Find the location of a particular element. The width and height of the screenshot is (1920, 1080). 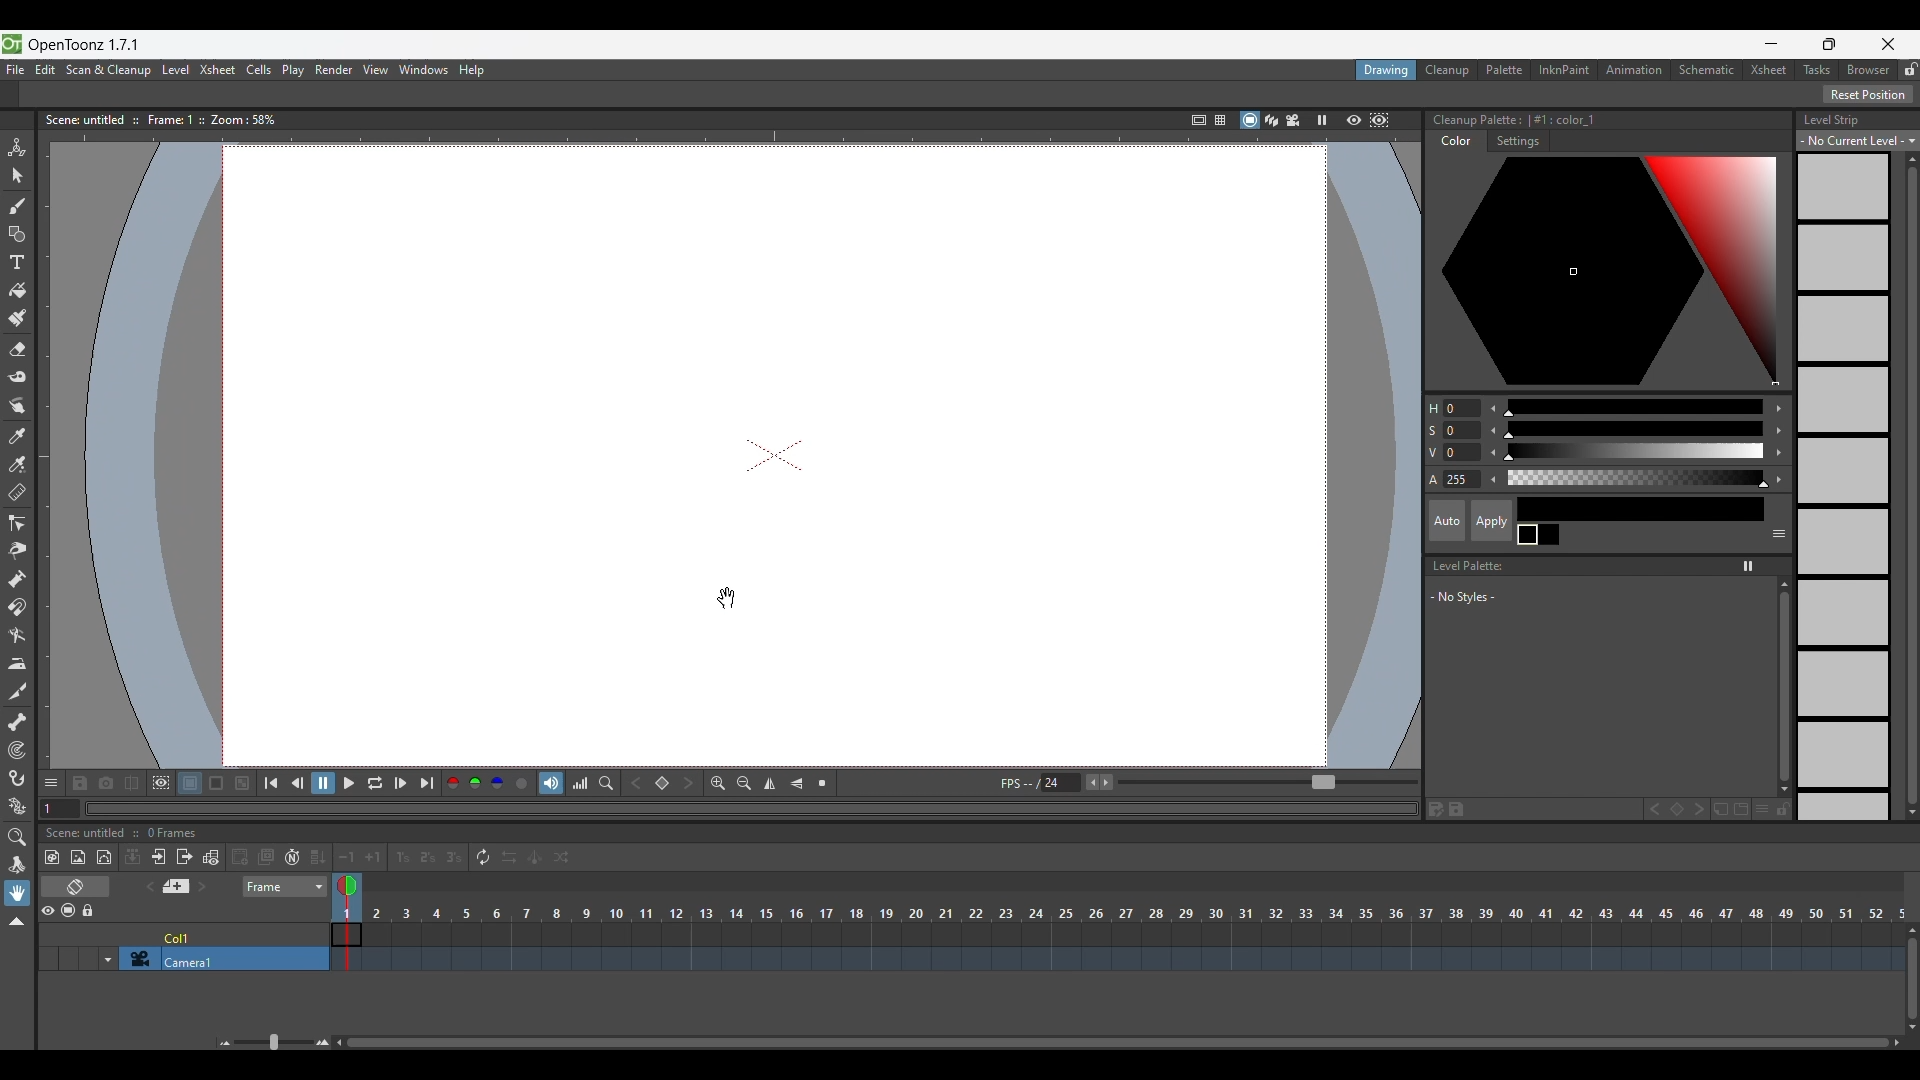

Click to select column is located at coordinates (184, 935).